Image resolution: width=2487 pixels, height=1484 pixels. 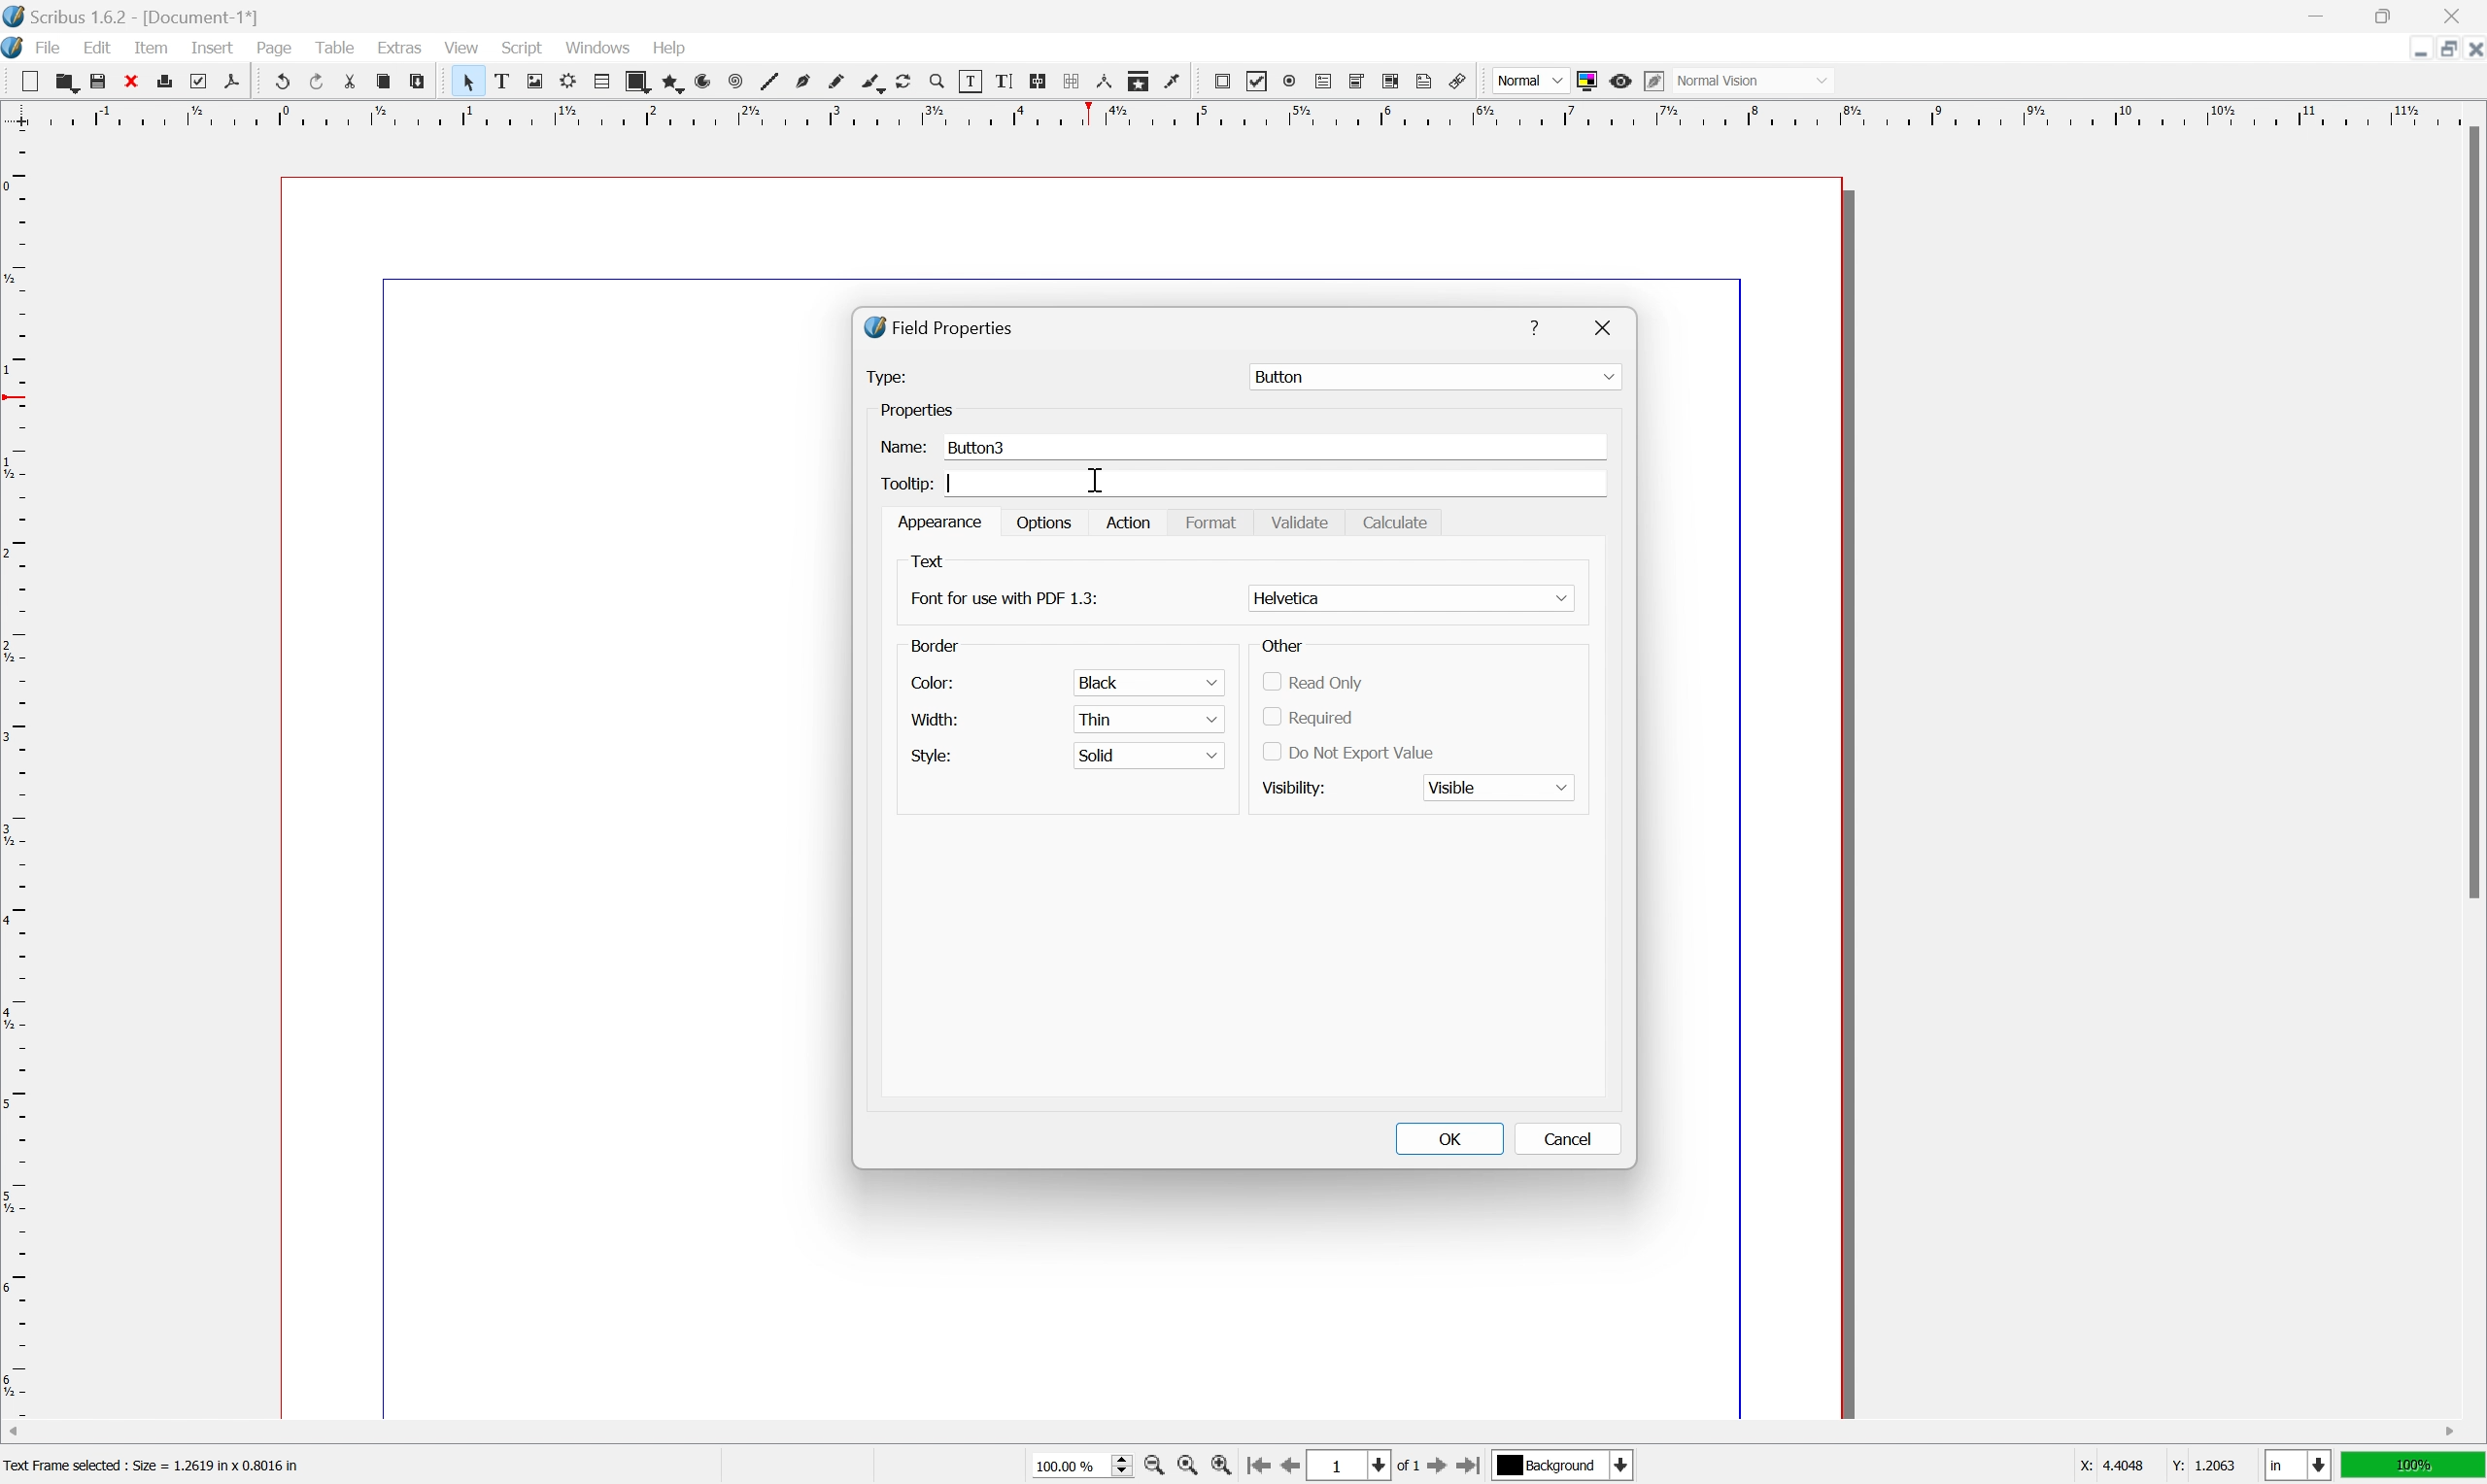 What do you see at coordinates (1654, 82) in the screenshot?
I see `Edit in preview mode` at bounding box center [1654, 82].